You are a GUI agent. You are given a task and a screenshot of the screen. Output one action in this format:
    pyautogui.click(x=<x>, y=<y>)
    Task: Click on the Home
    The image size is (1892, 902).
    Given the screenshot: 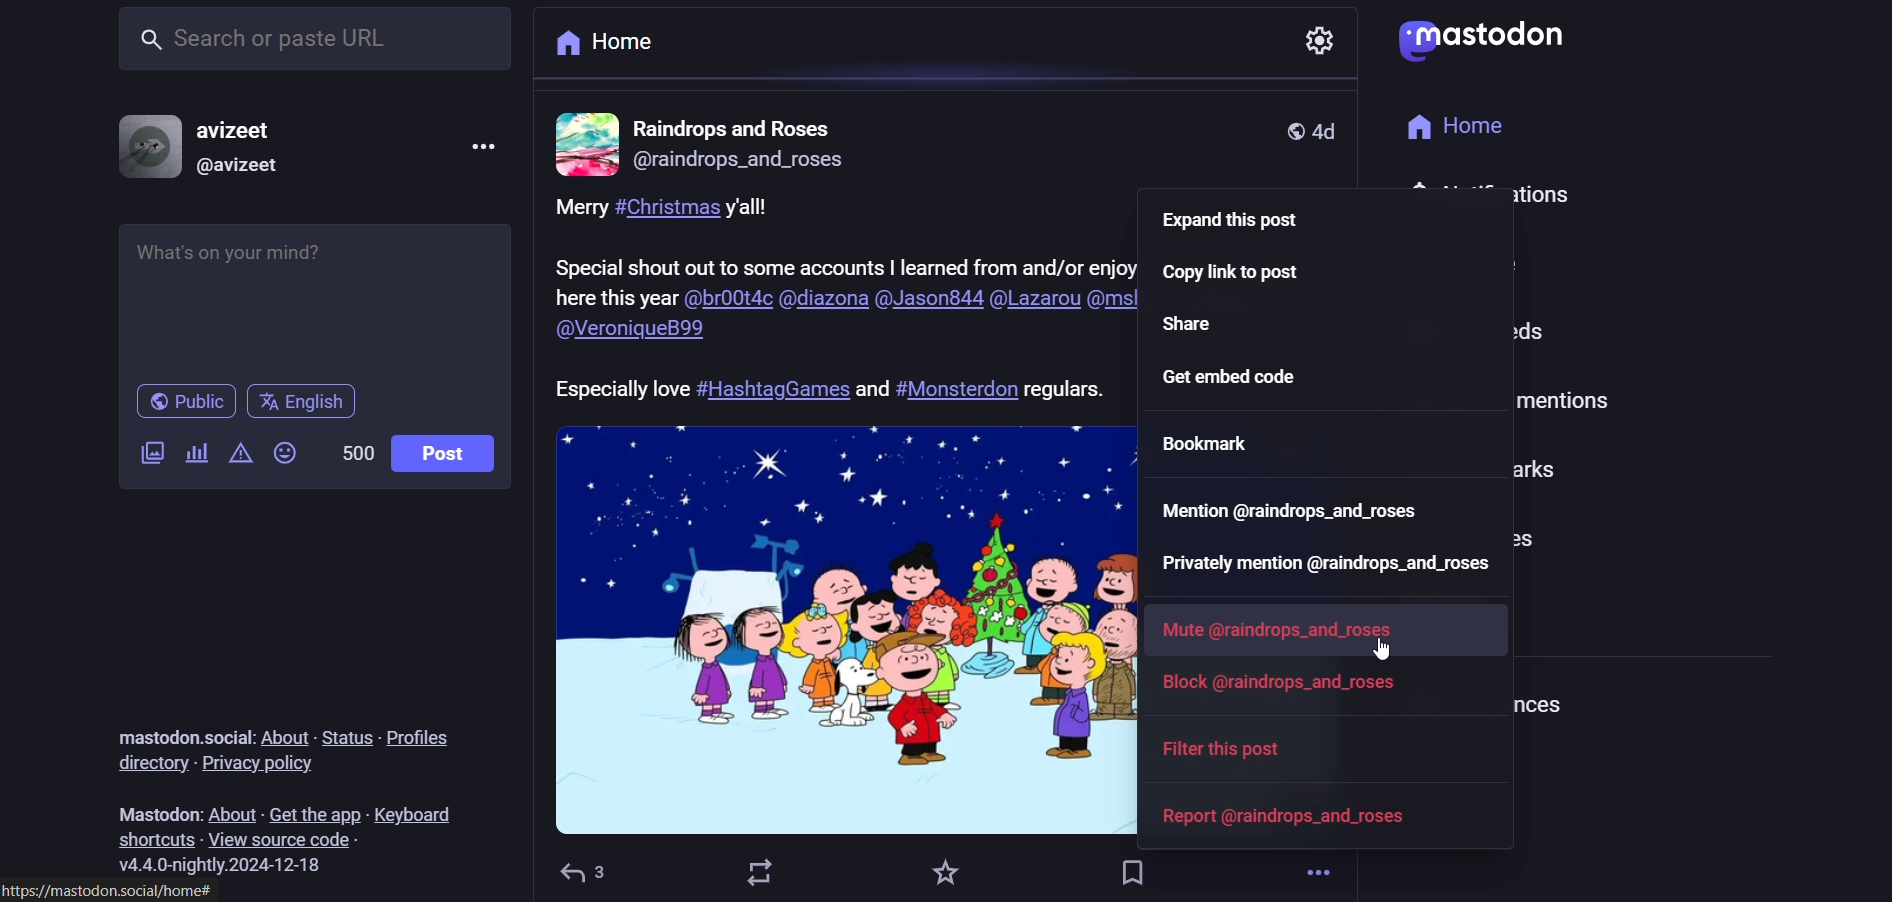 What is the action you would take?
    pyautogui.click(x=1466, y=127)
    